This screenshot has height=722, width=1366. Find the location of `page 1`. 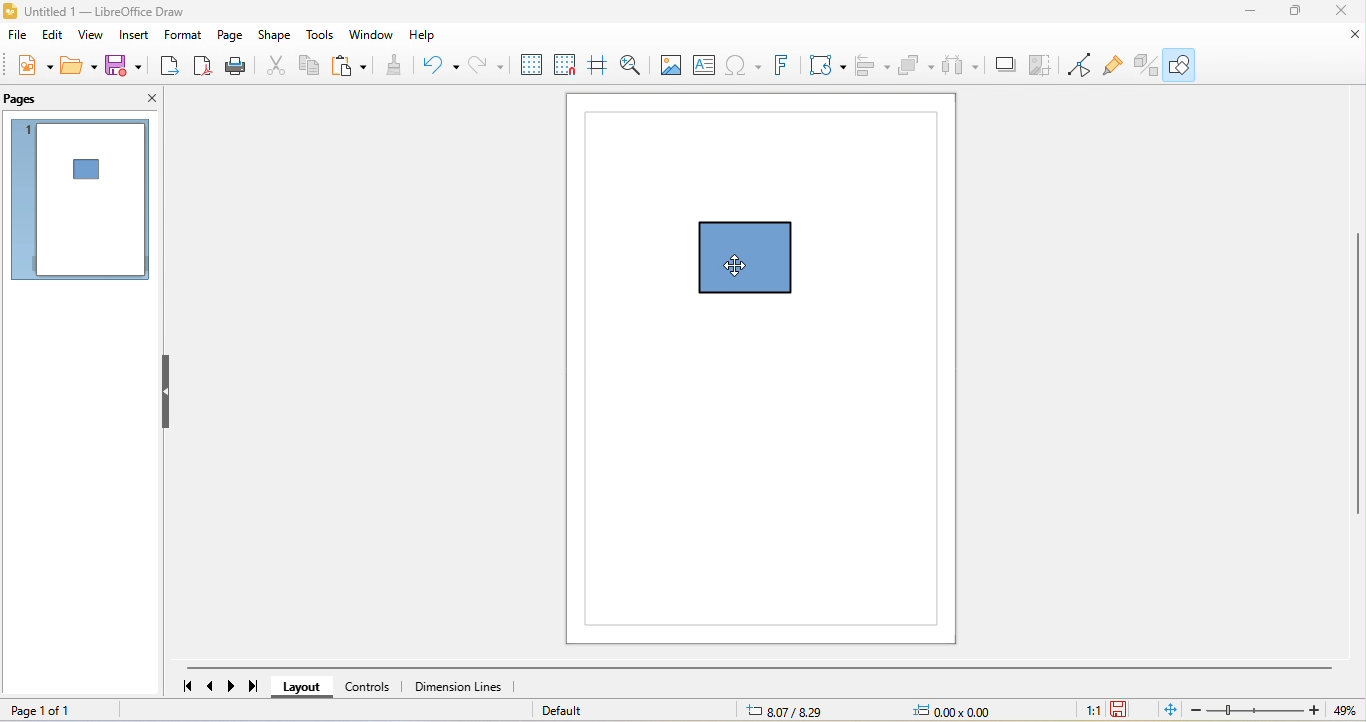

page 1 is located at coordinates (79, 203).